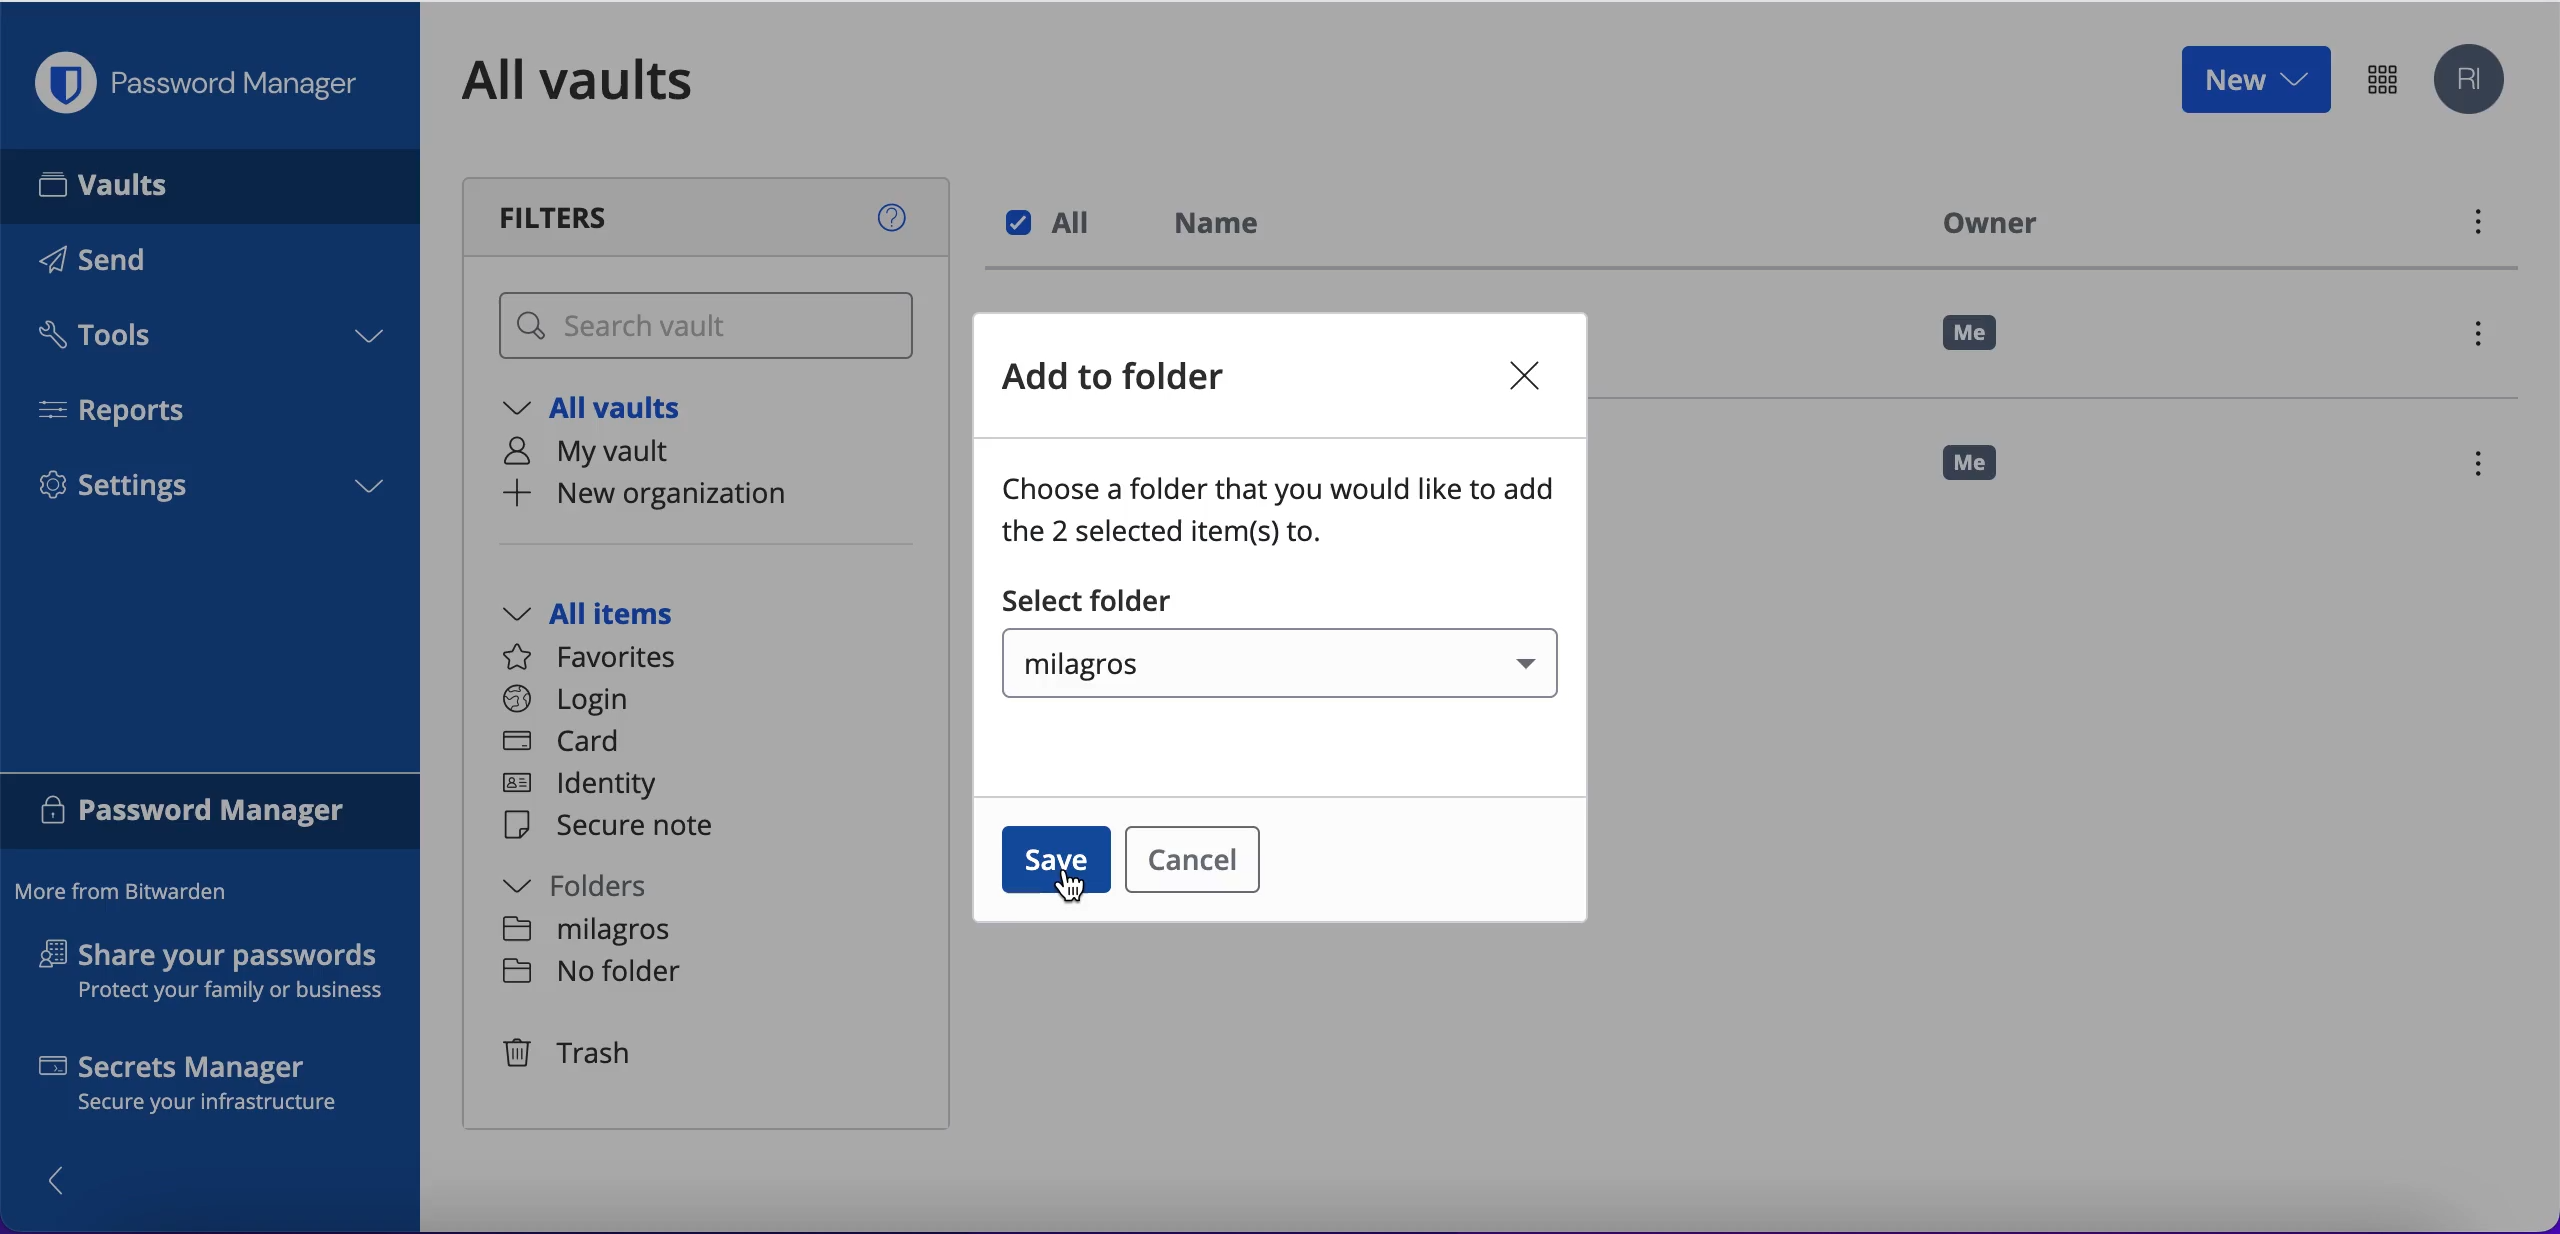 This screenshot has height=1234, width=2560. I want to click on close, so click(1511, 379).